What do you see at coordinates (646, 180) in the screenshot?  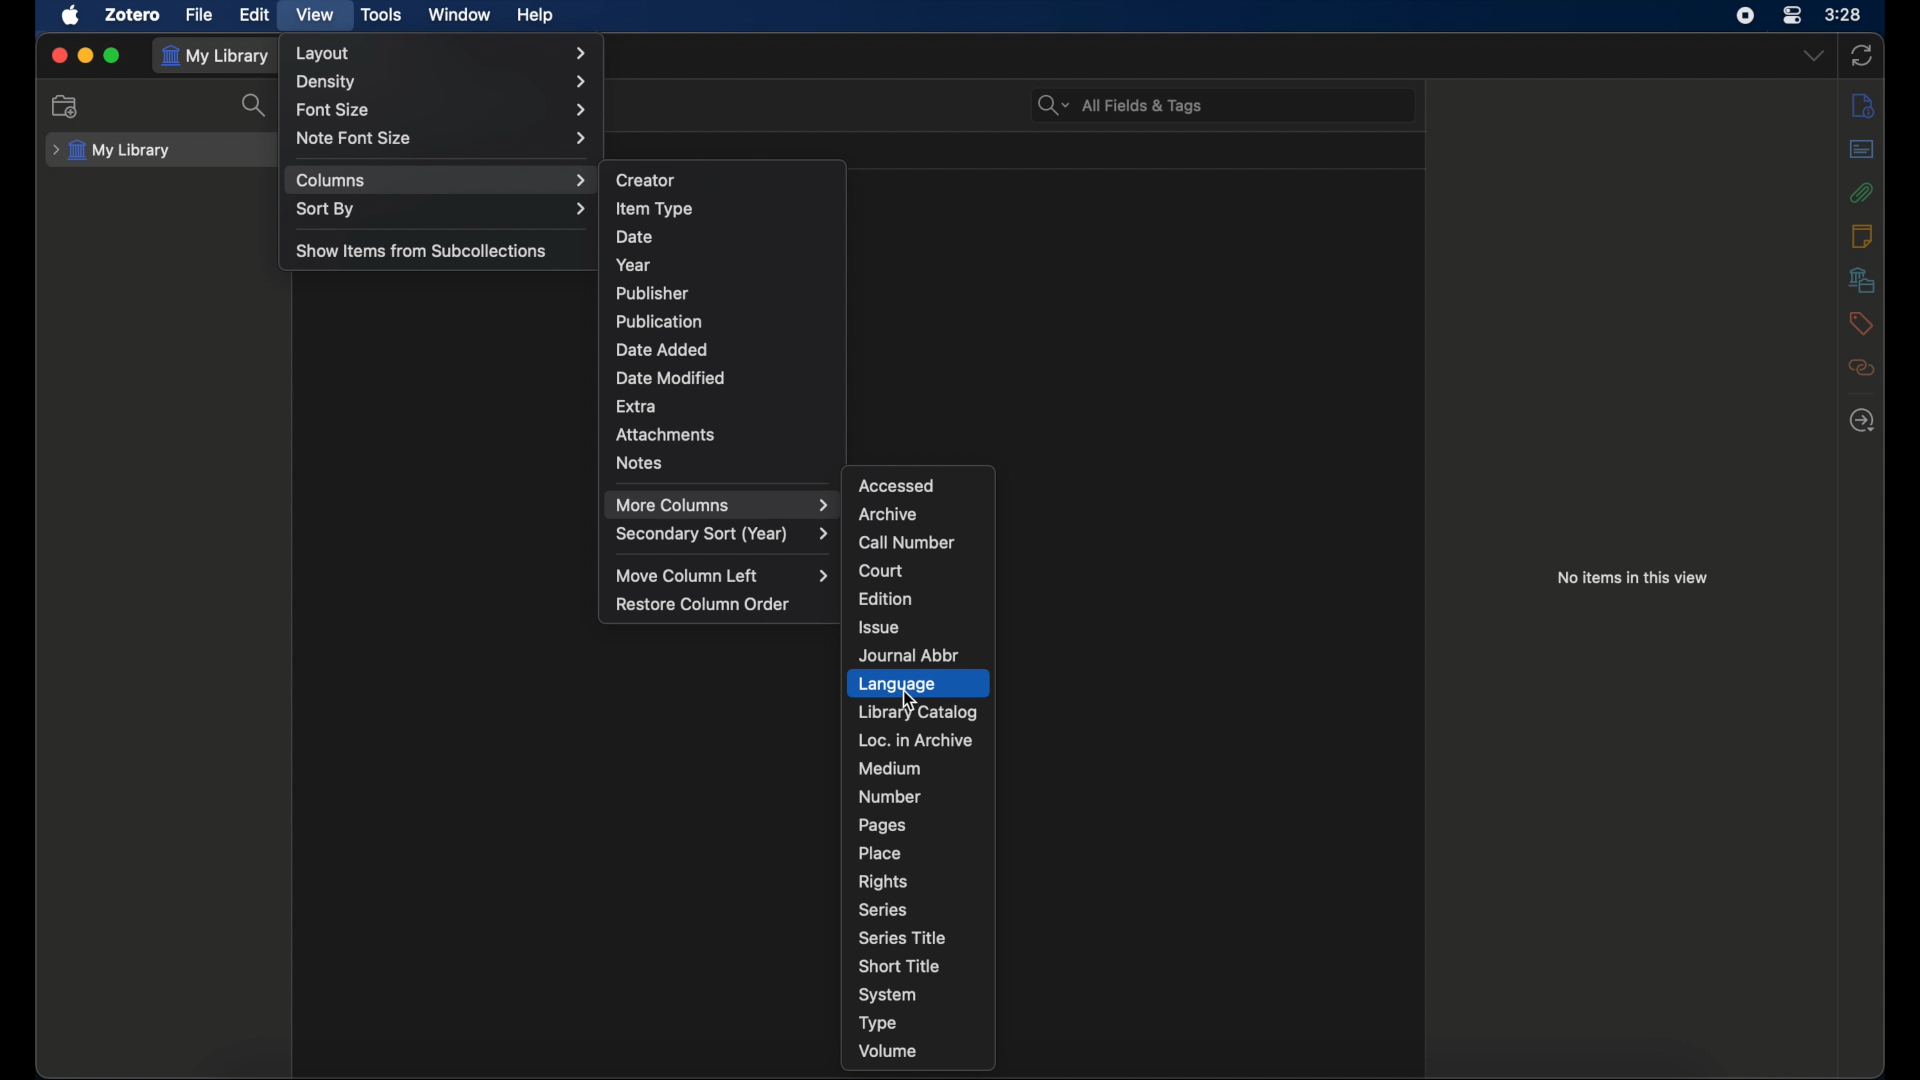 I see `creator` at bounding box center [646, 180].